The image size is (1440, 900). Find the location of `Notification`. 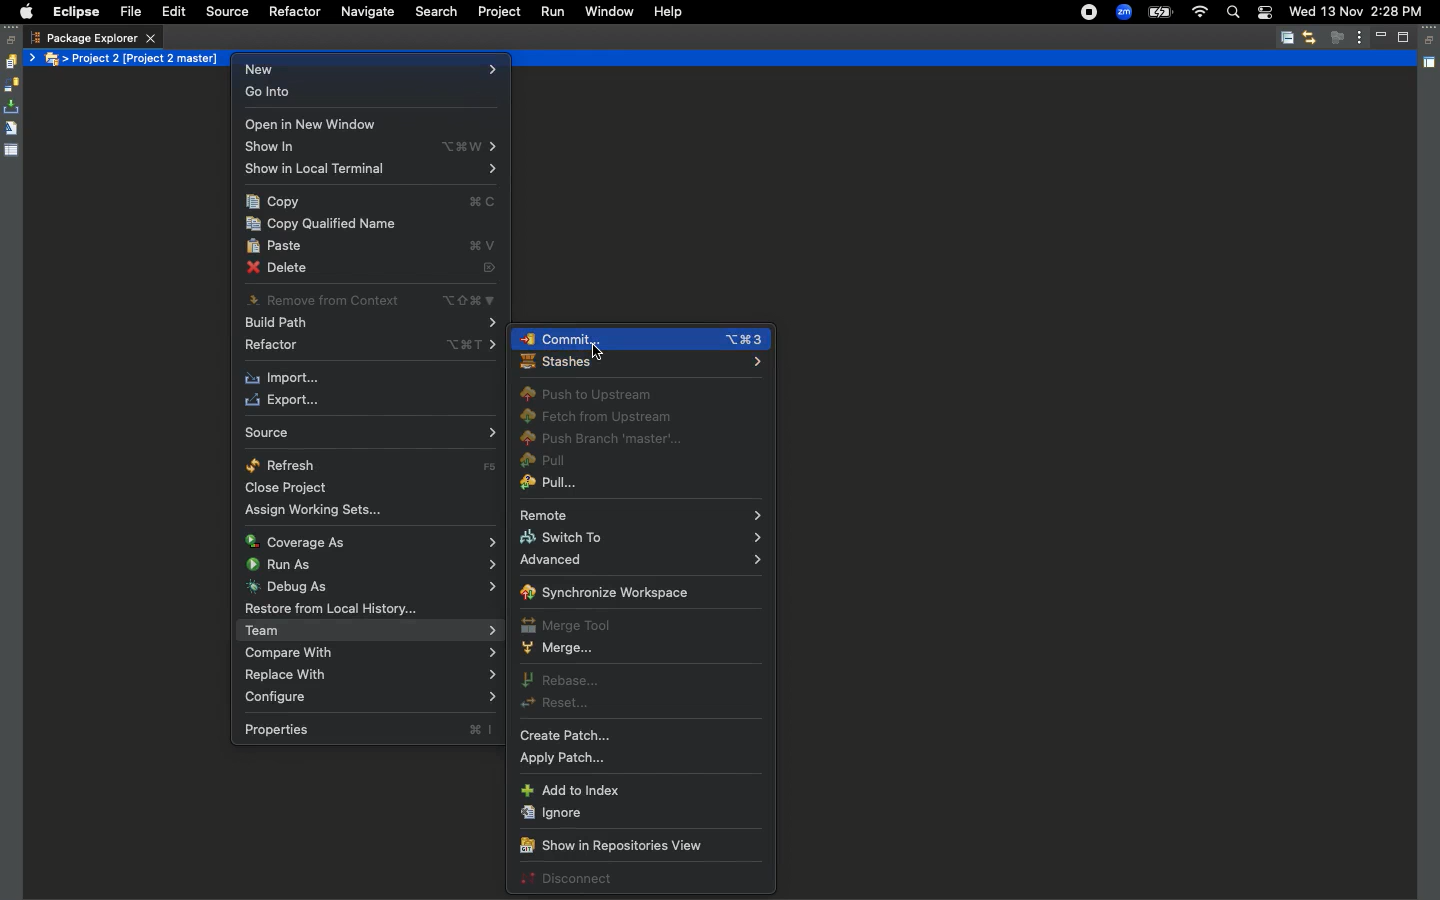

Notification is located at coordinates (1264, 14).